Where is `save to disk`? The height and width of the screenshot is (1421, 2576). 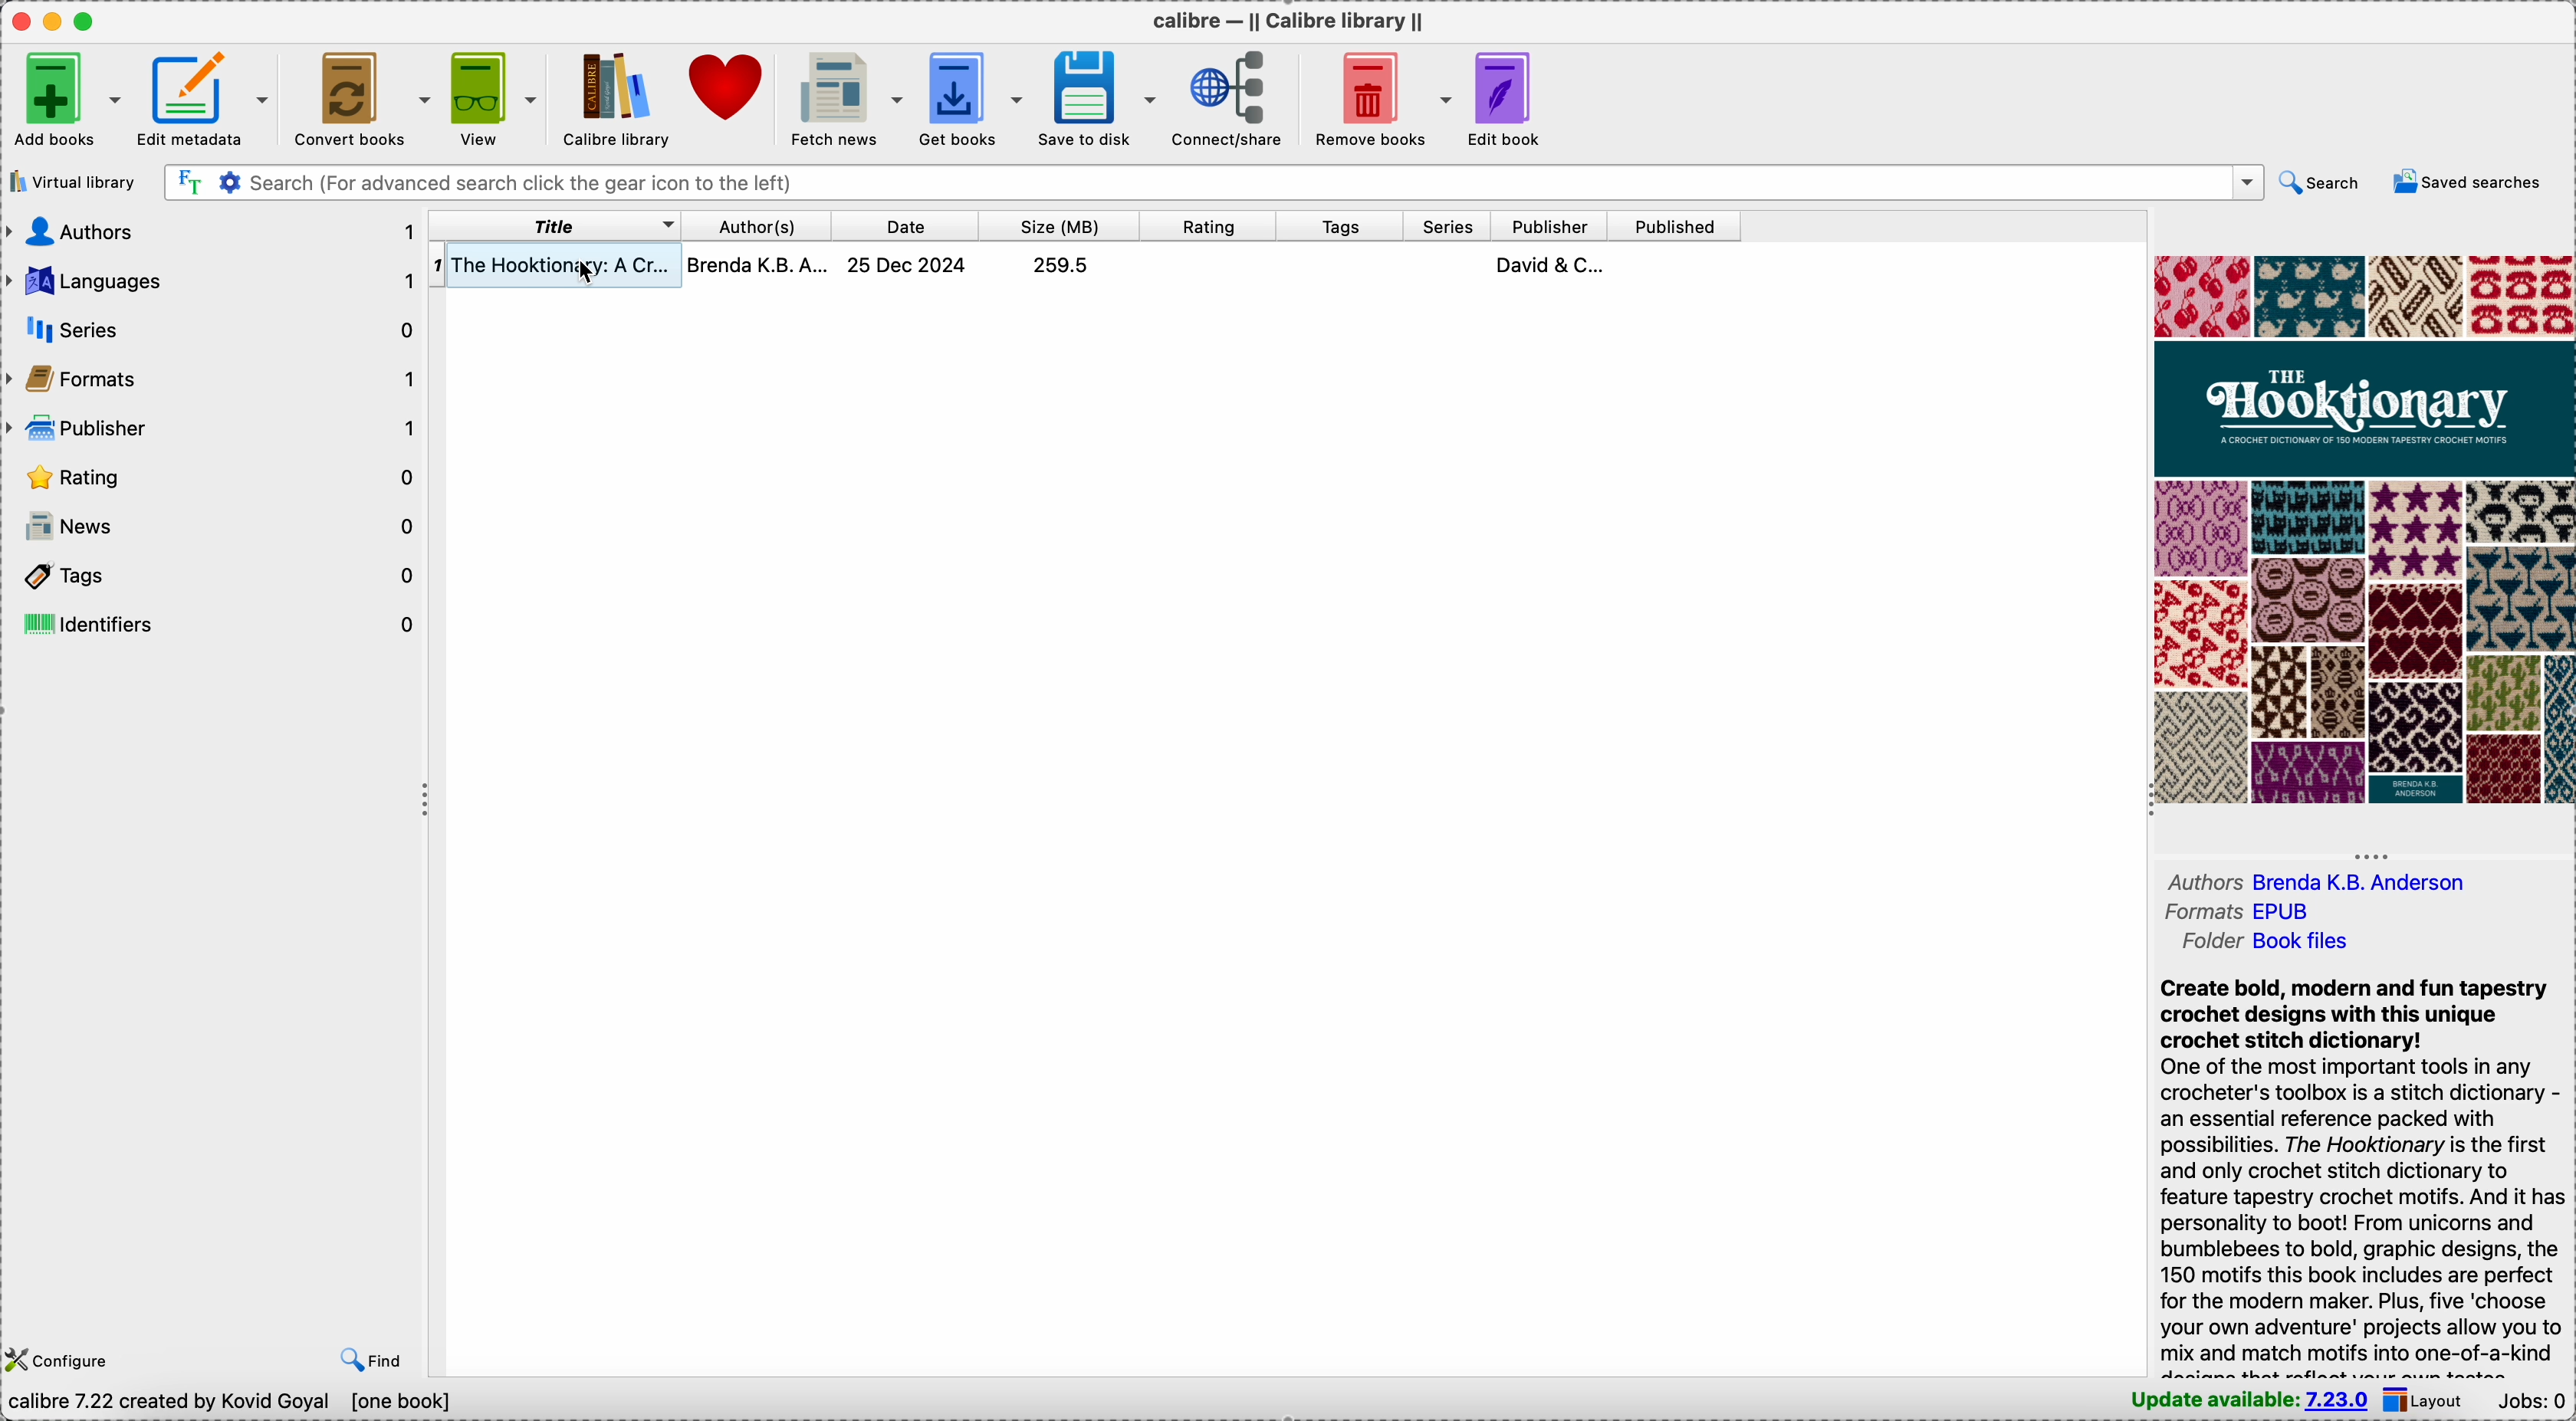 save to disk is located at coordinates (1097, 96).